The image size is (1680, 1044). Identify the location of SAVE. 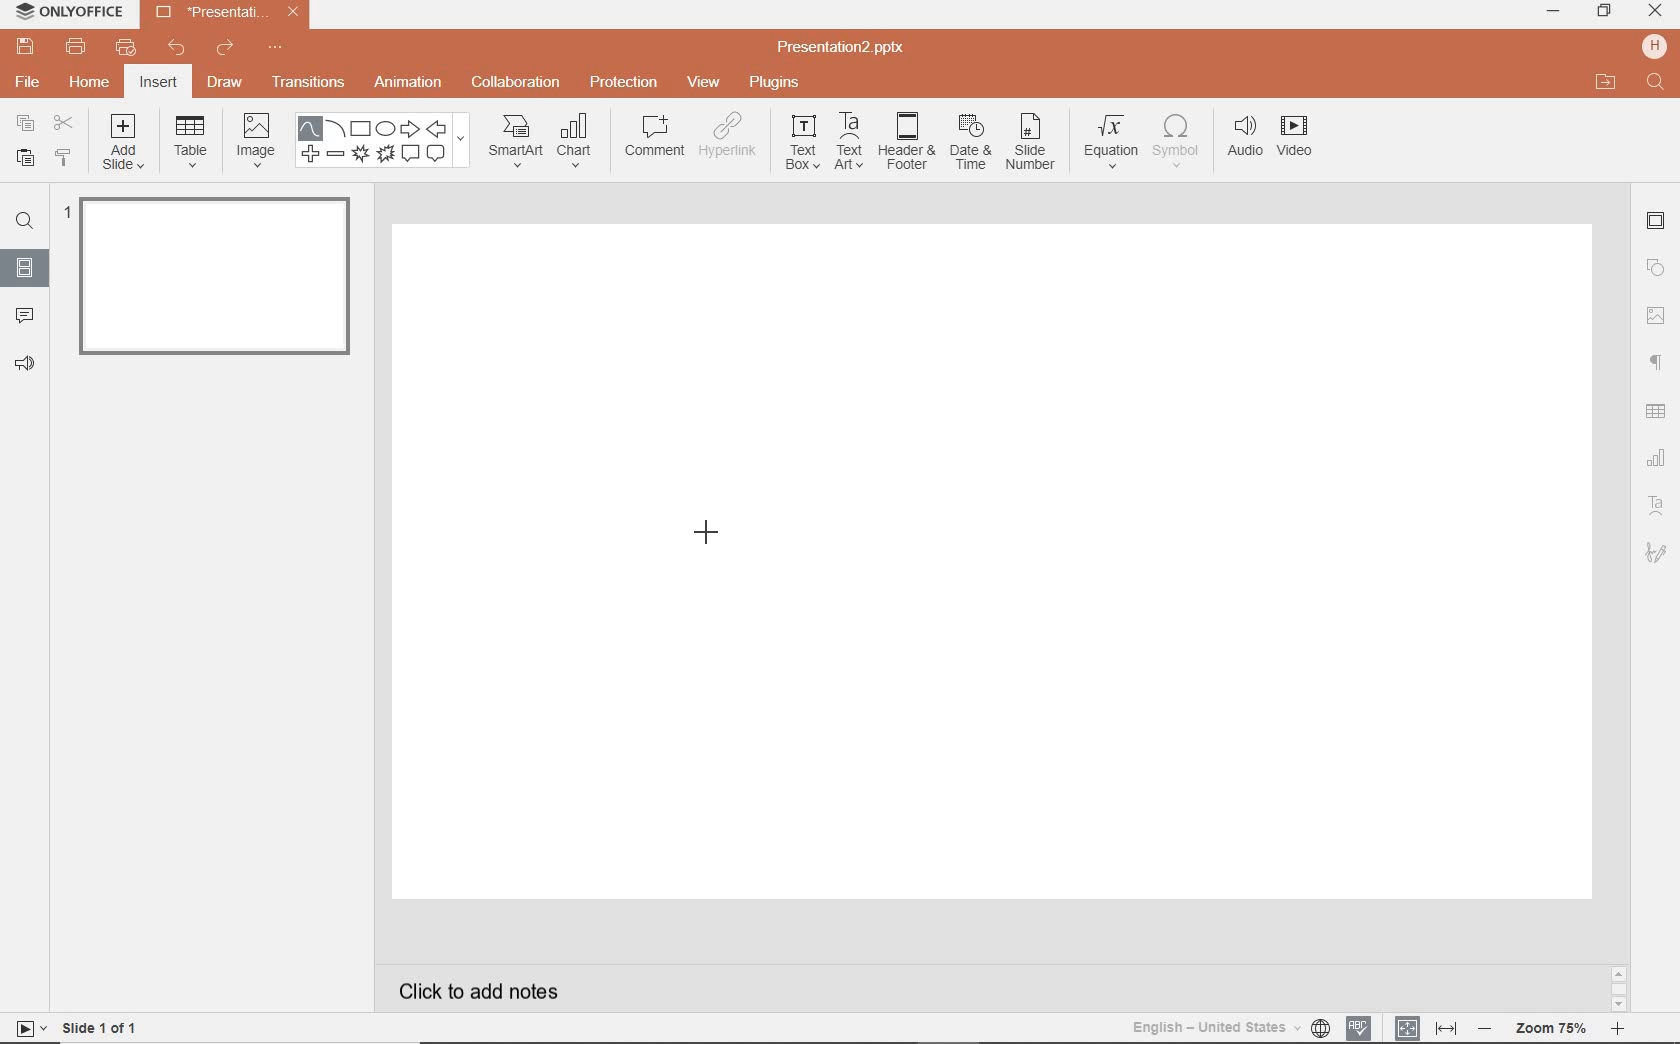
(29, 48).